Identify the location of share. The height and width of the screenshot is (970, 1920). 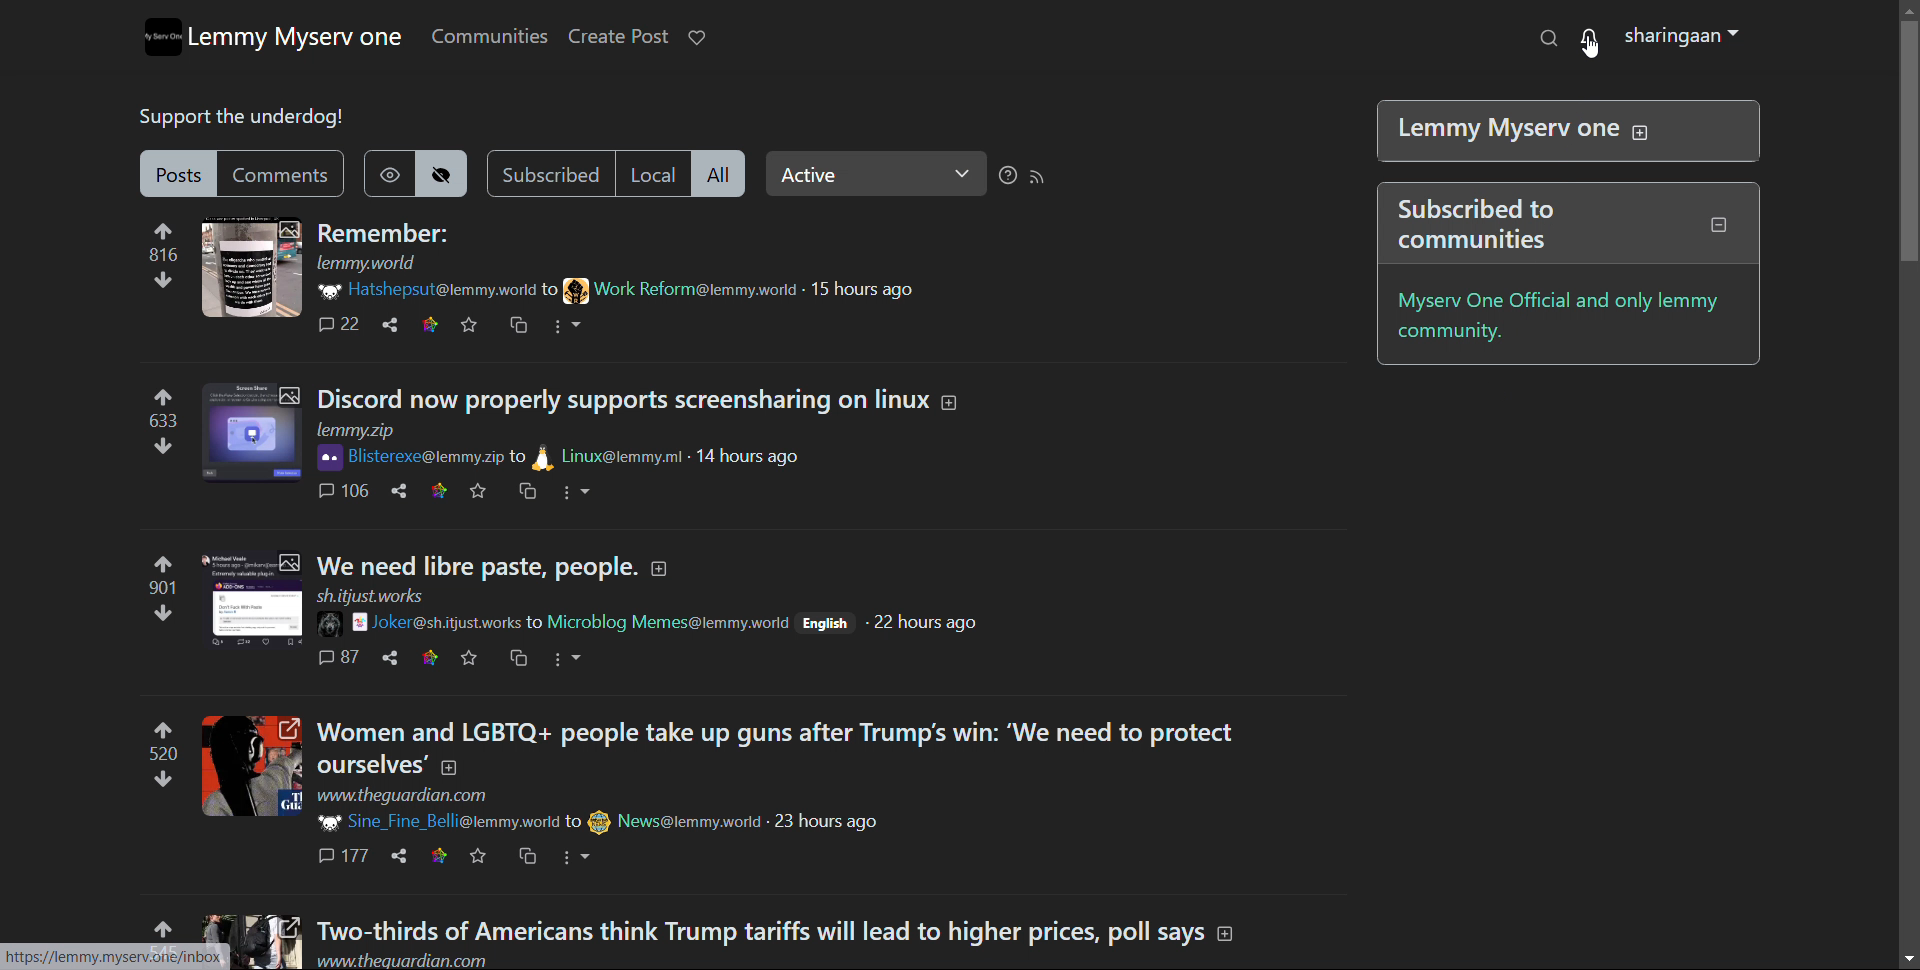
(401, 854).